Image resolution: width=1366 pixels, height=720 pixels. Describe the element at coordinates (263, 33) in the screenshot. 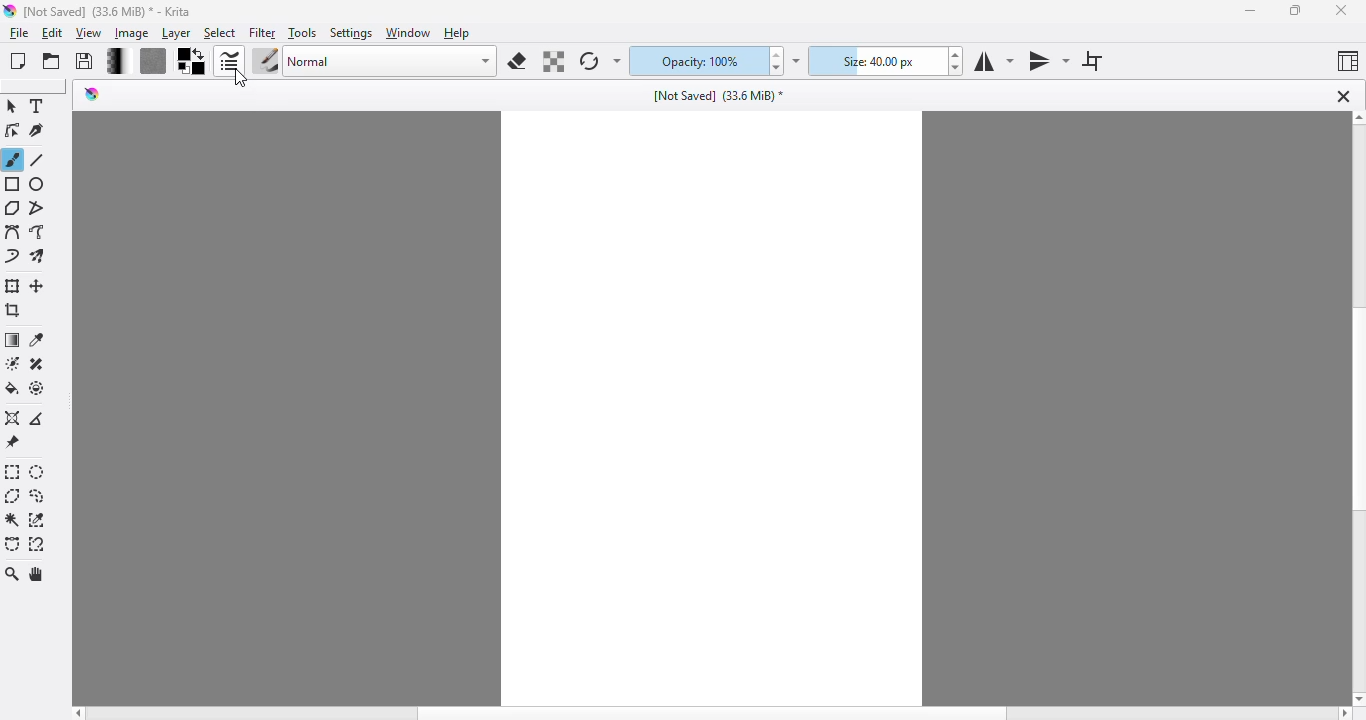

I see `filter` at that location.